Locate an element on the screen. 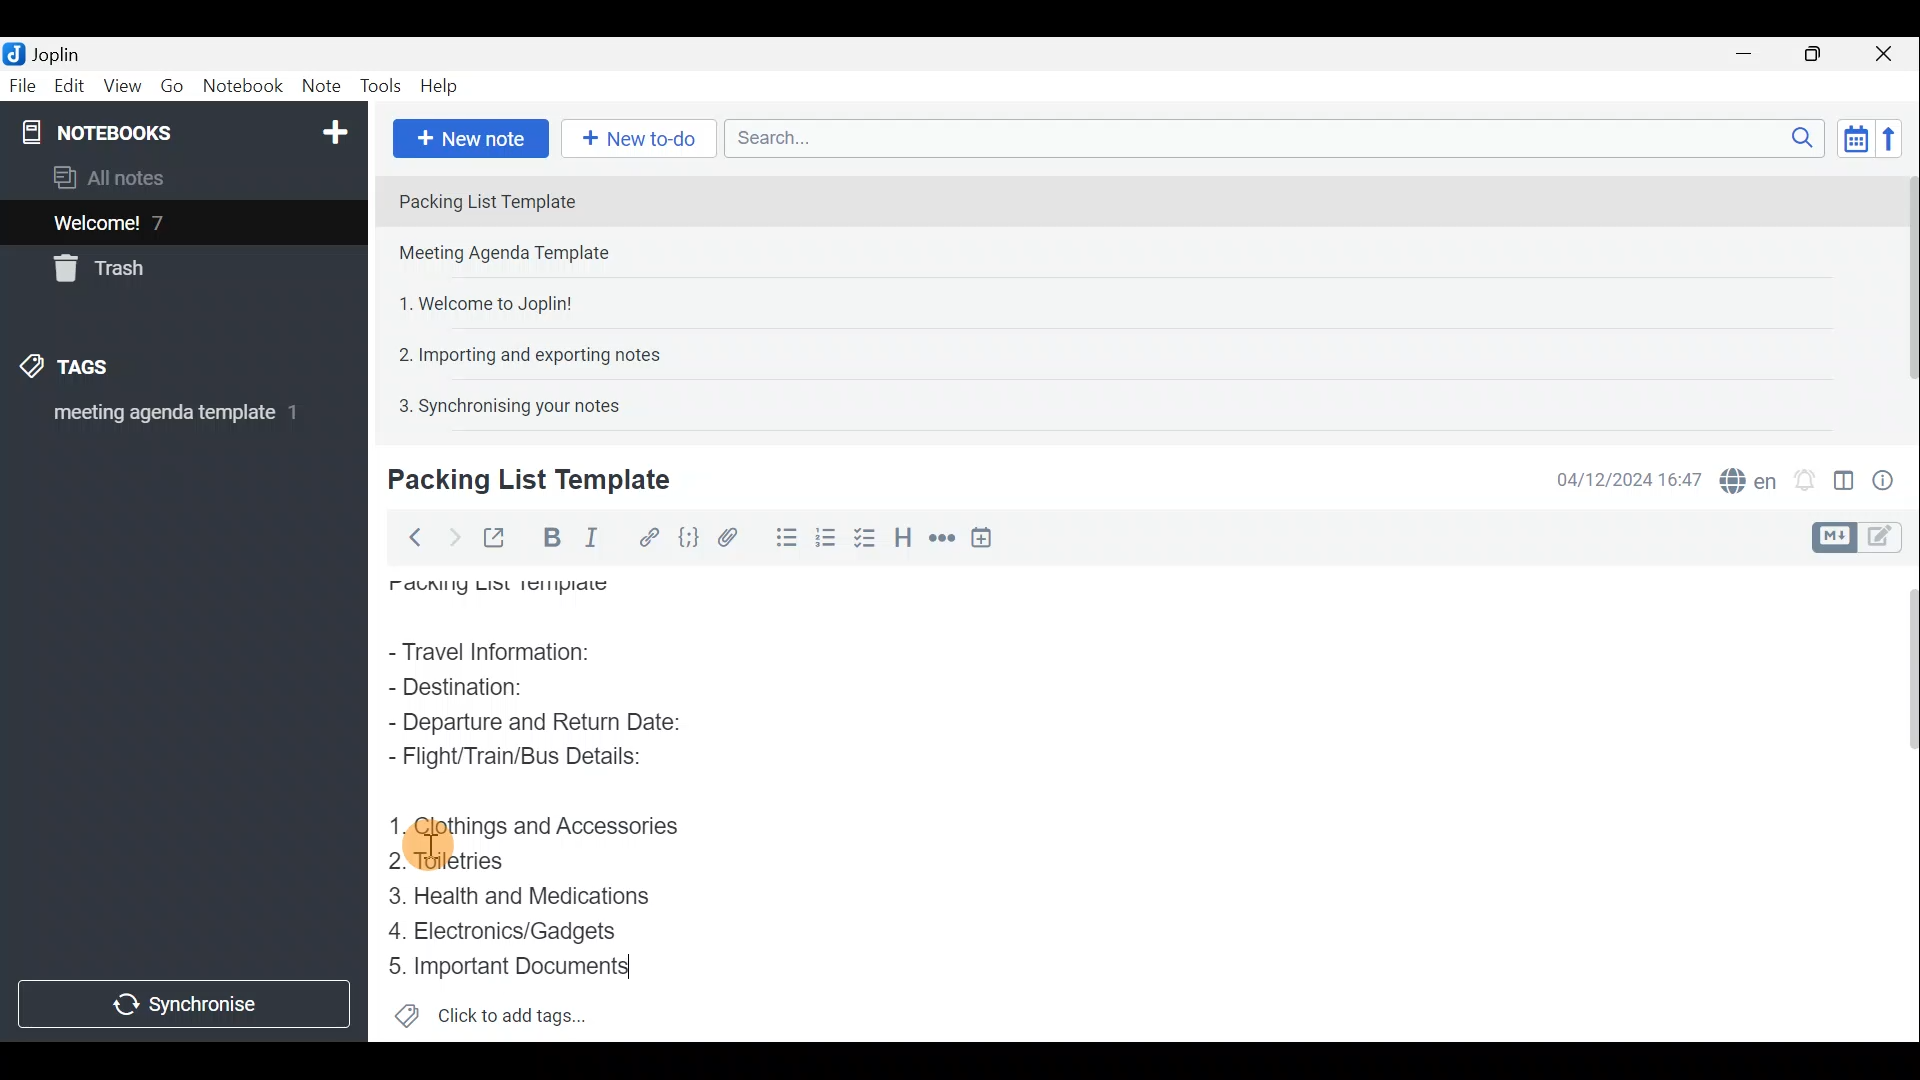  Go is located at coordinates (173, 86).